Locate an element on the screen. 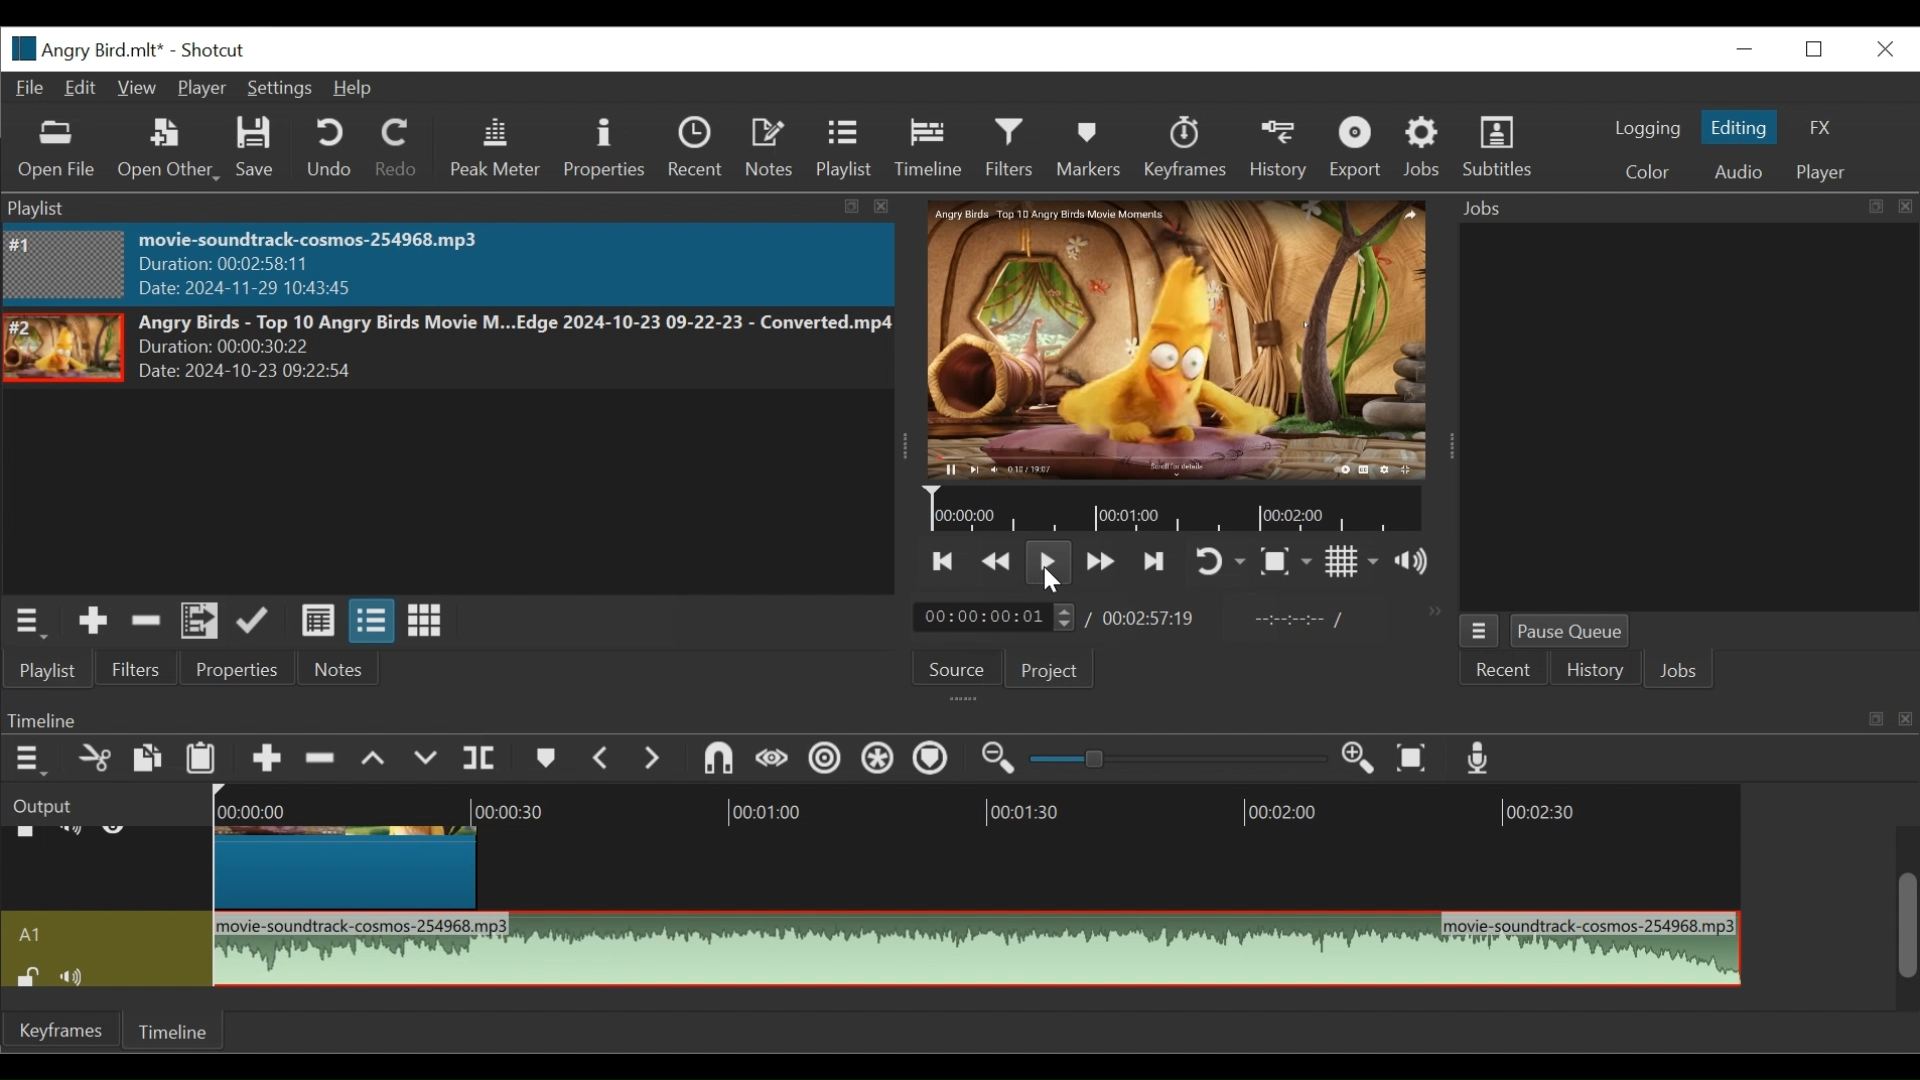 This screenshot has height=1080, width=1920. Edit is located at coordinates (80, 87).